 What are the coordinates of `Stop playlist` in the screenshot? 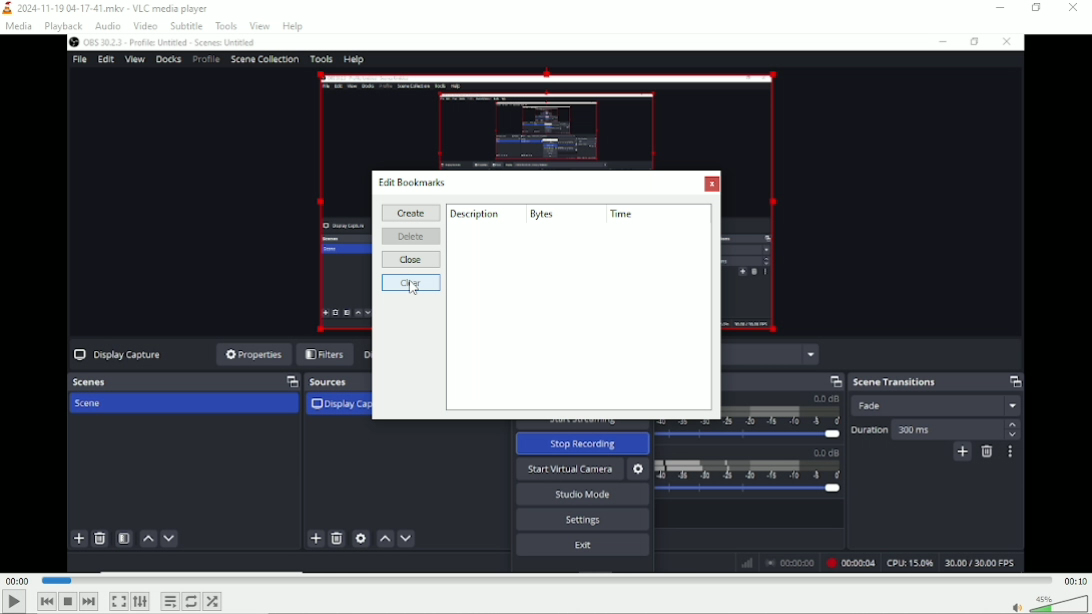 It's located at (67, 601).